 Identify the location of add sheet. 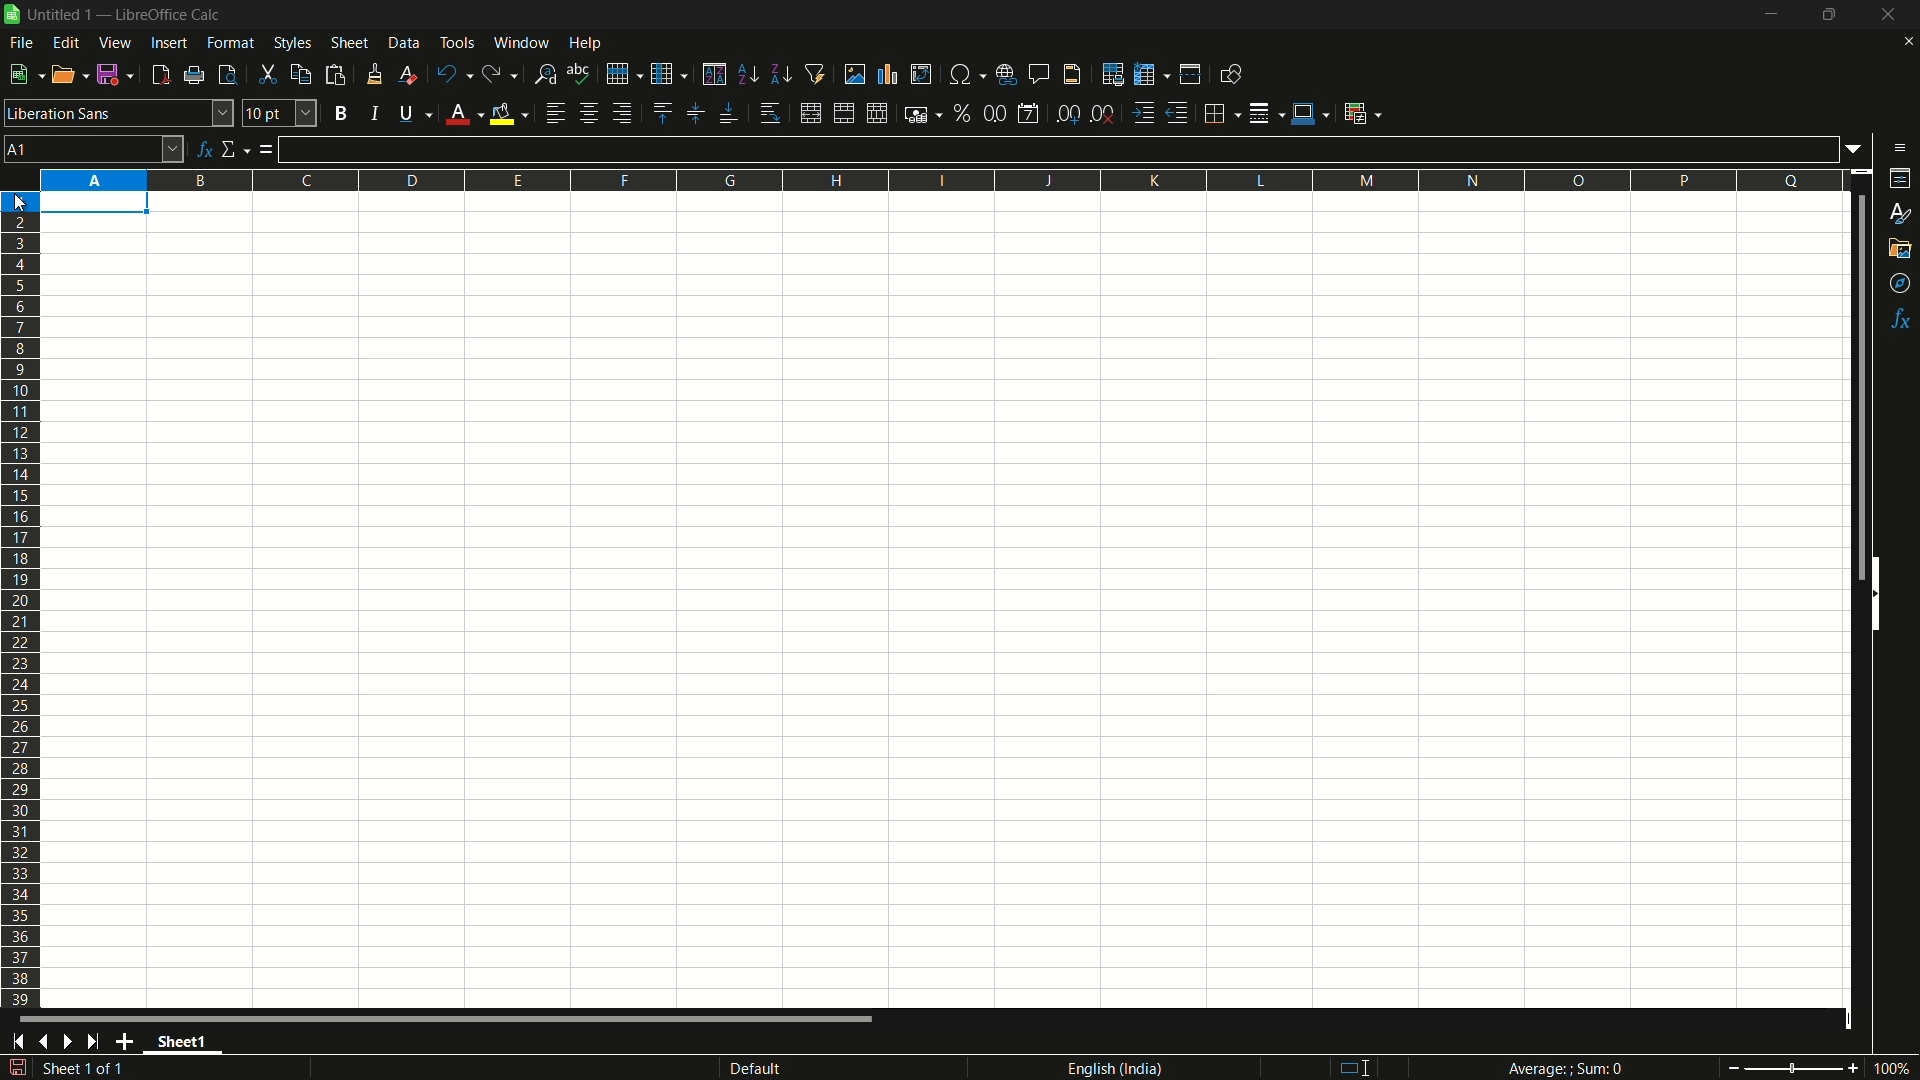
(129, 1041).